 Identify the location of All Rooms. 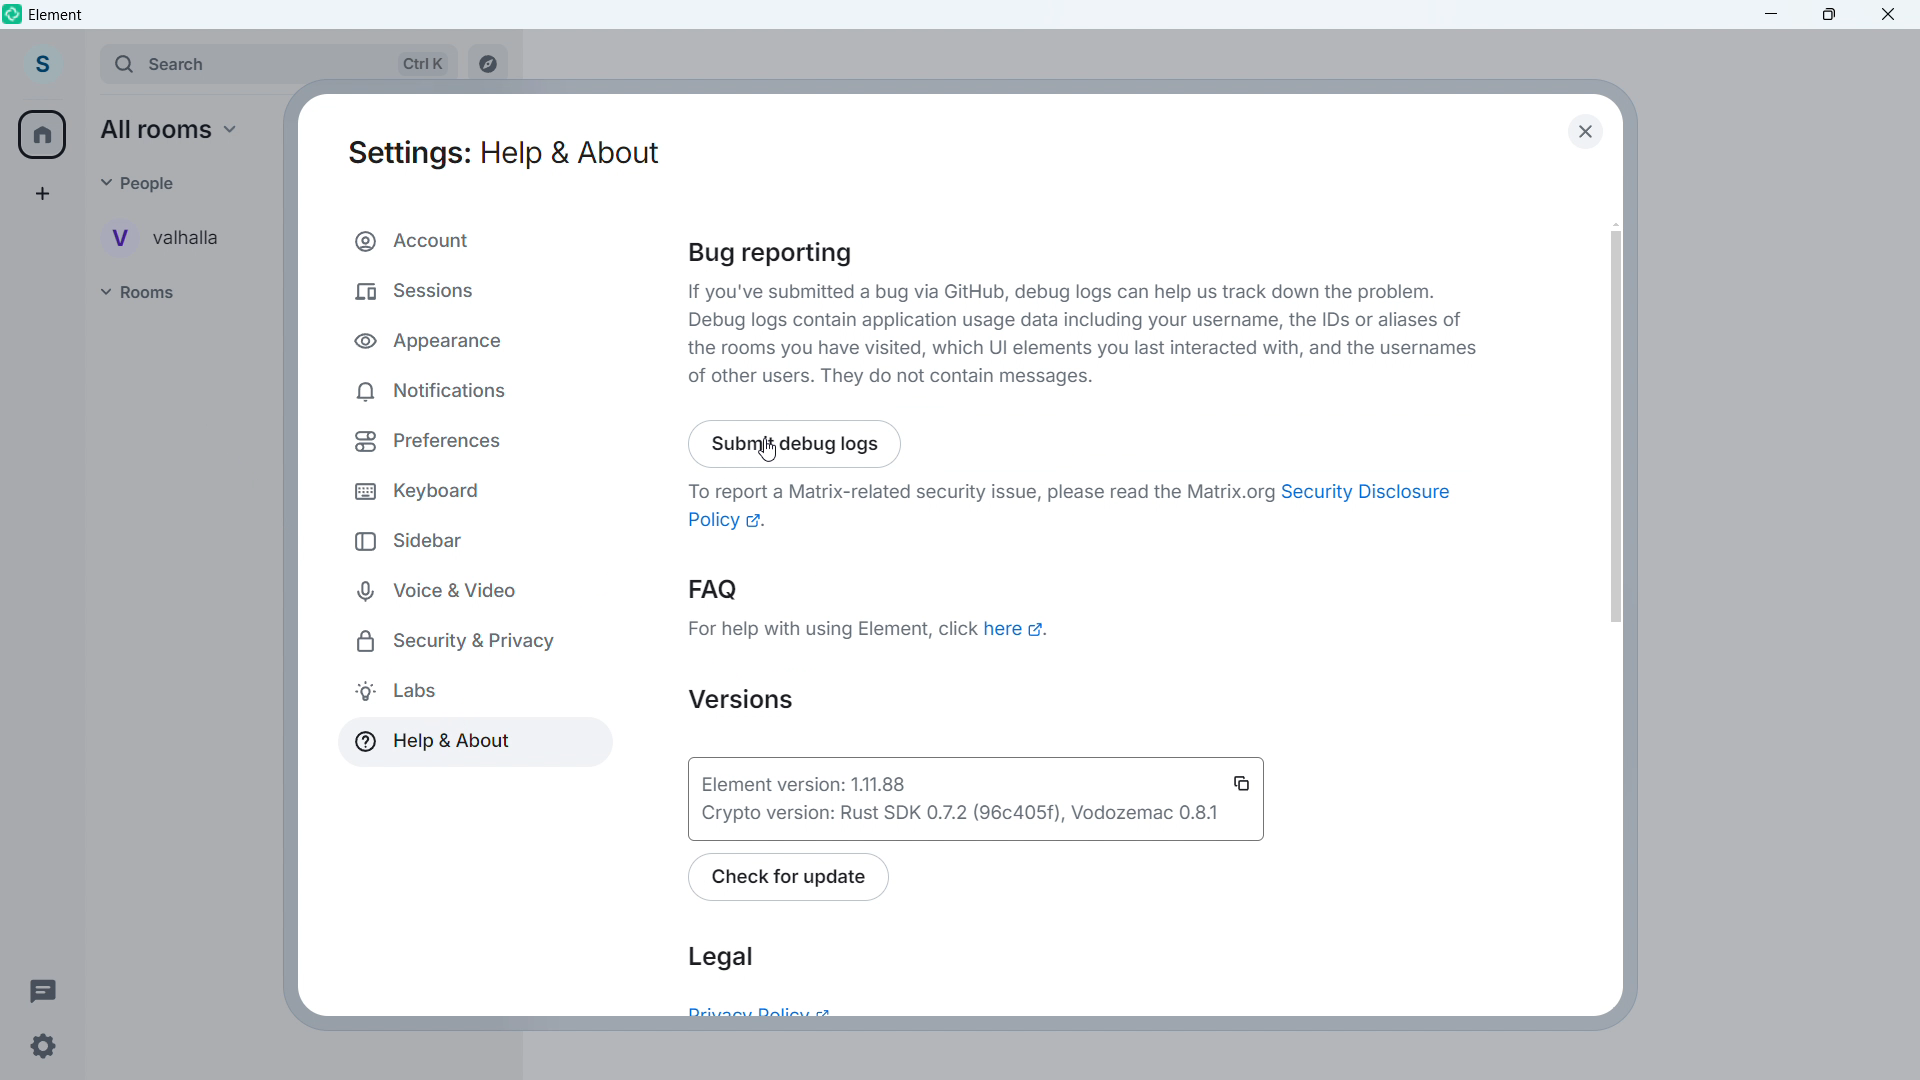
(177, 130).